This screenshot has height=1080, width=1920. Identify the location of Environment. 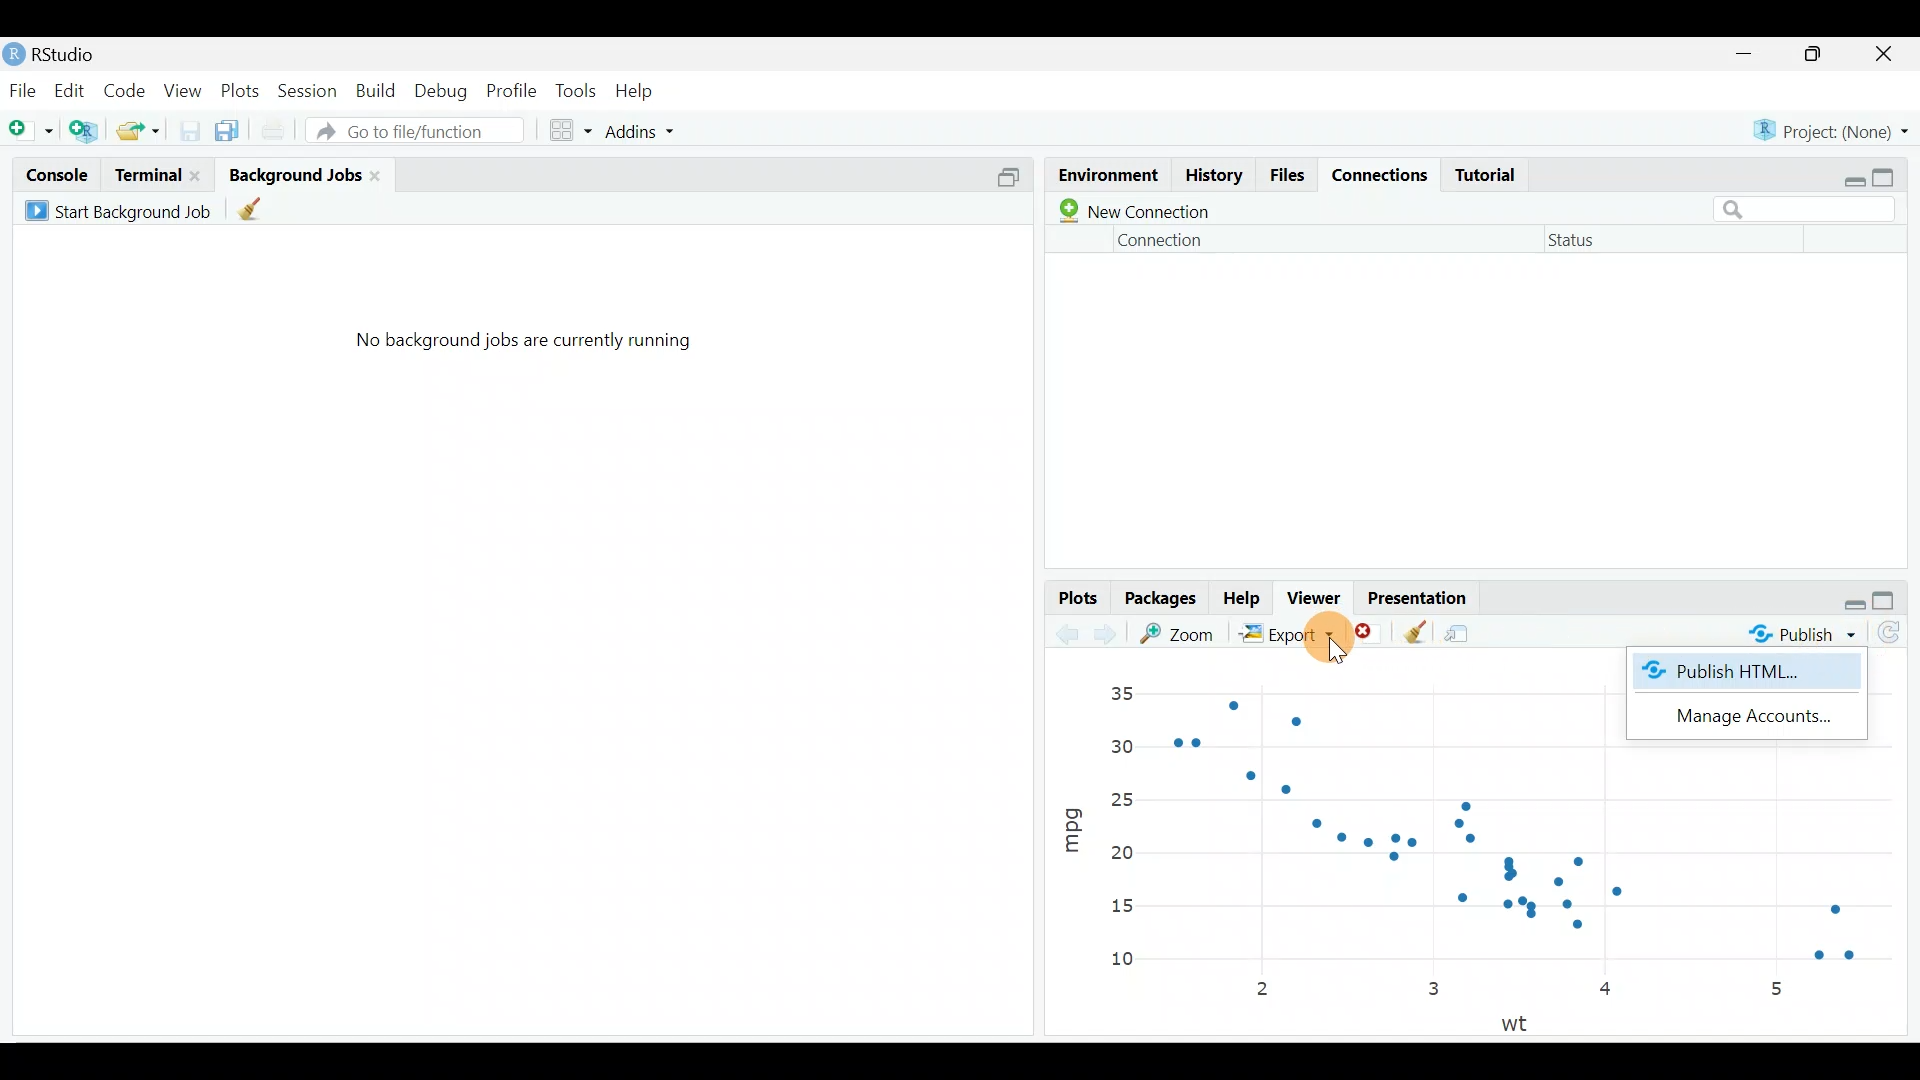
(1106, 170).